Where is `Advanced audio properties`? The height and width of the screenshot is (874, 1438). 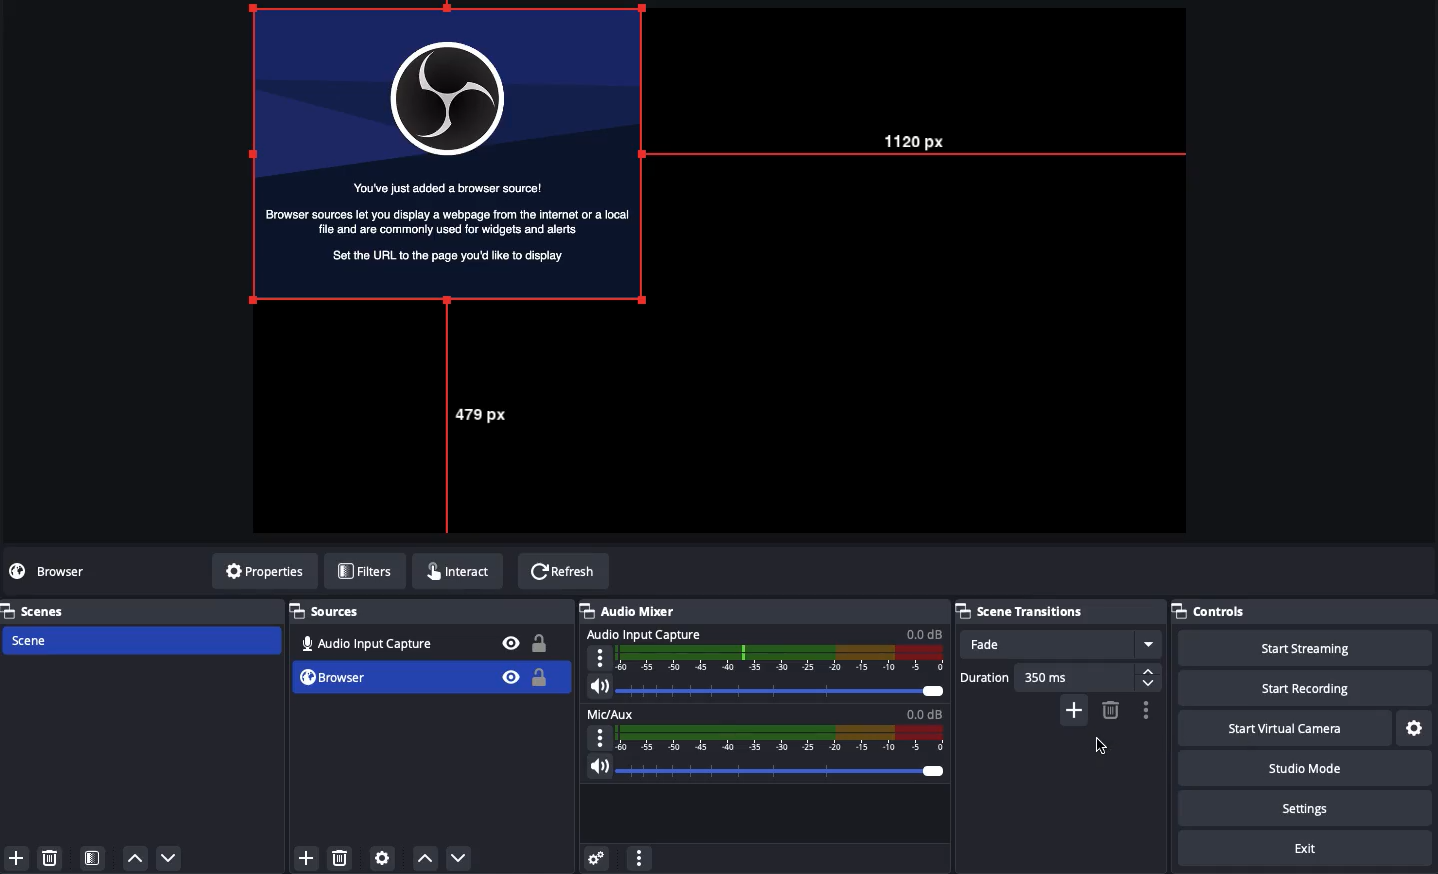
Advanced audio properties is located at coordinates (599, 859).